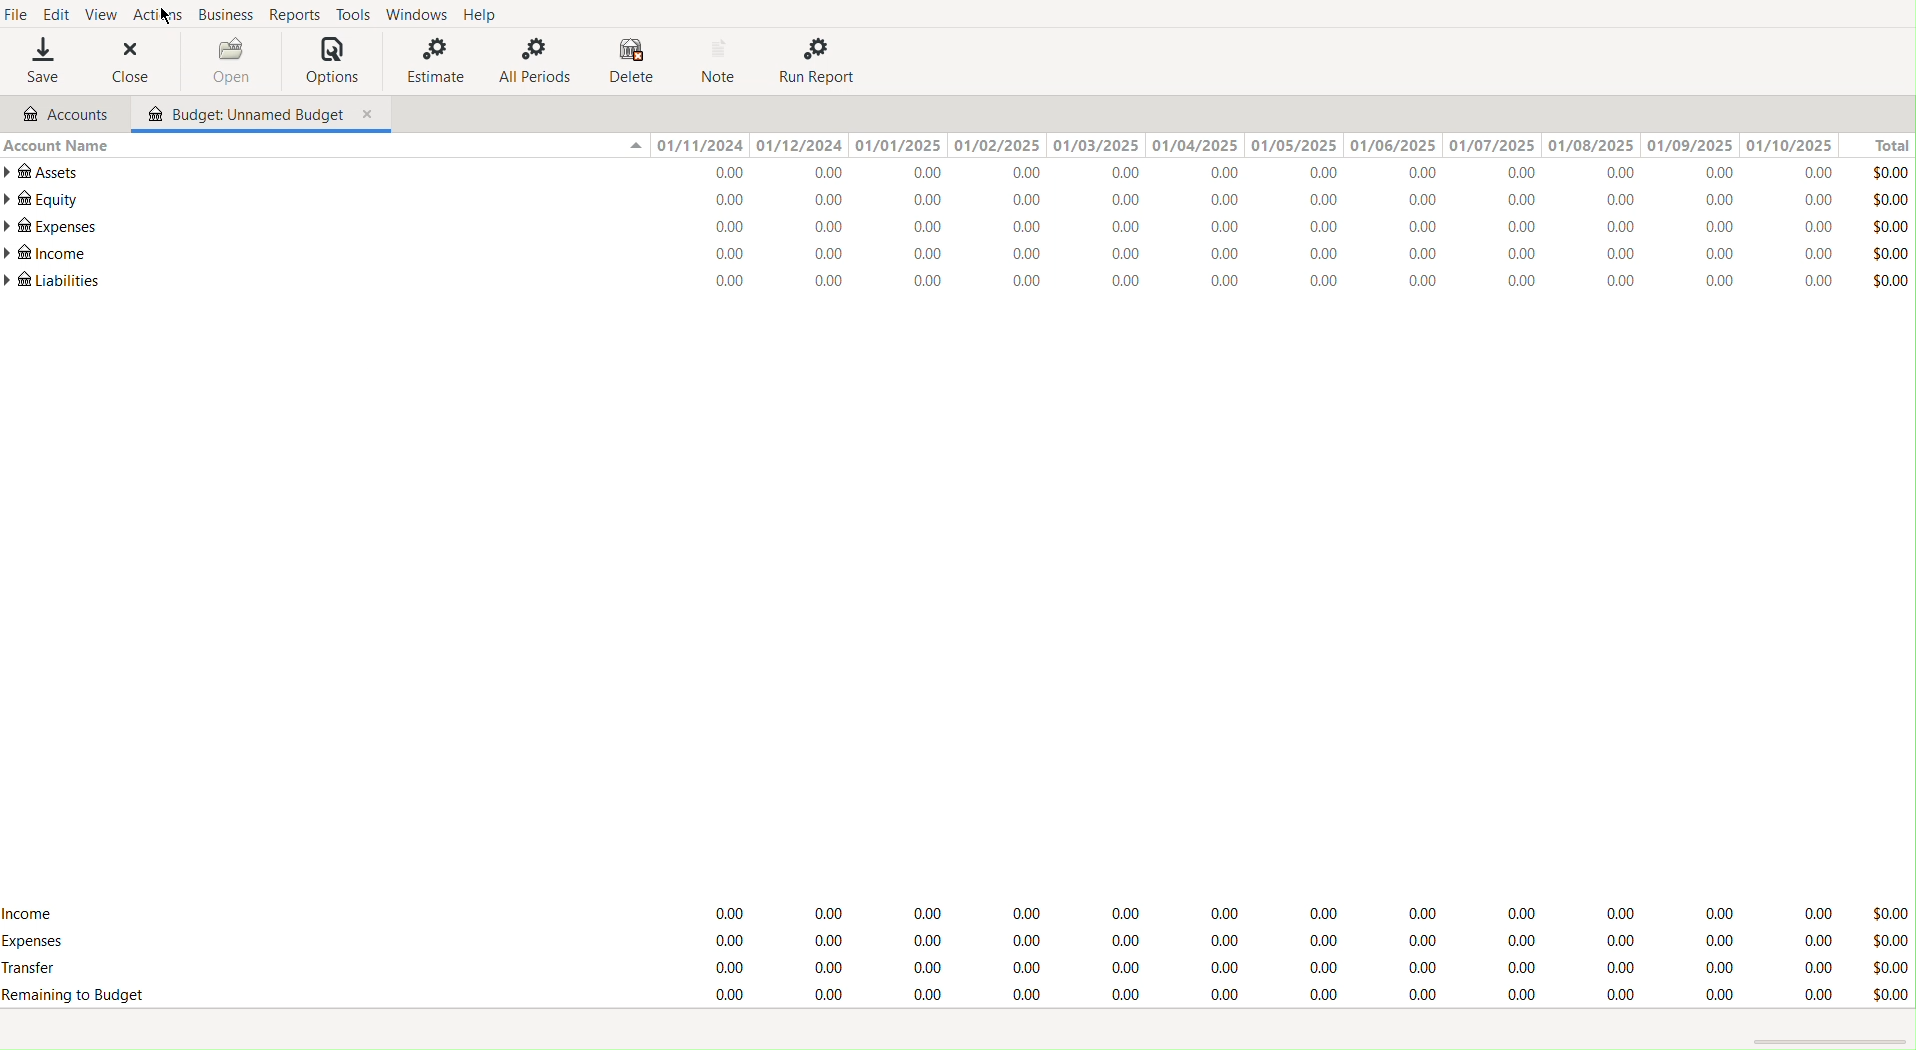 The width and height of the screenshot is (1916, 1050). What do you see at coordinates (486, 14) in the screenshot?
I see `Help` at bounding box center [486, 14].